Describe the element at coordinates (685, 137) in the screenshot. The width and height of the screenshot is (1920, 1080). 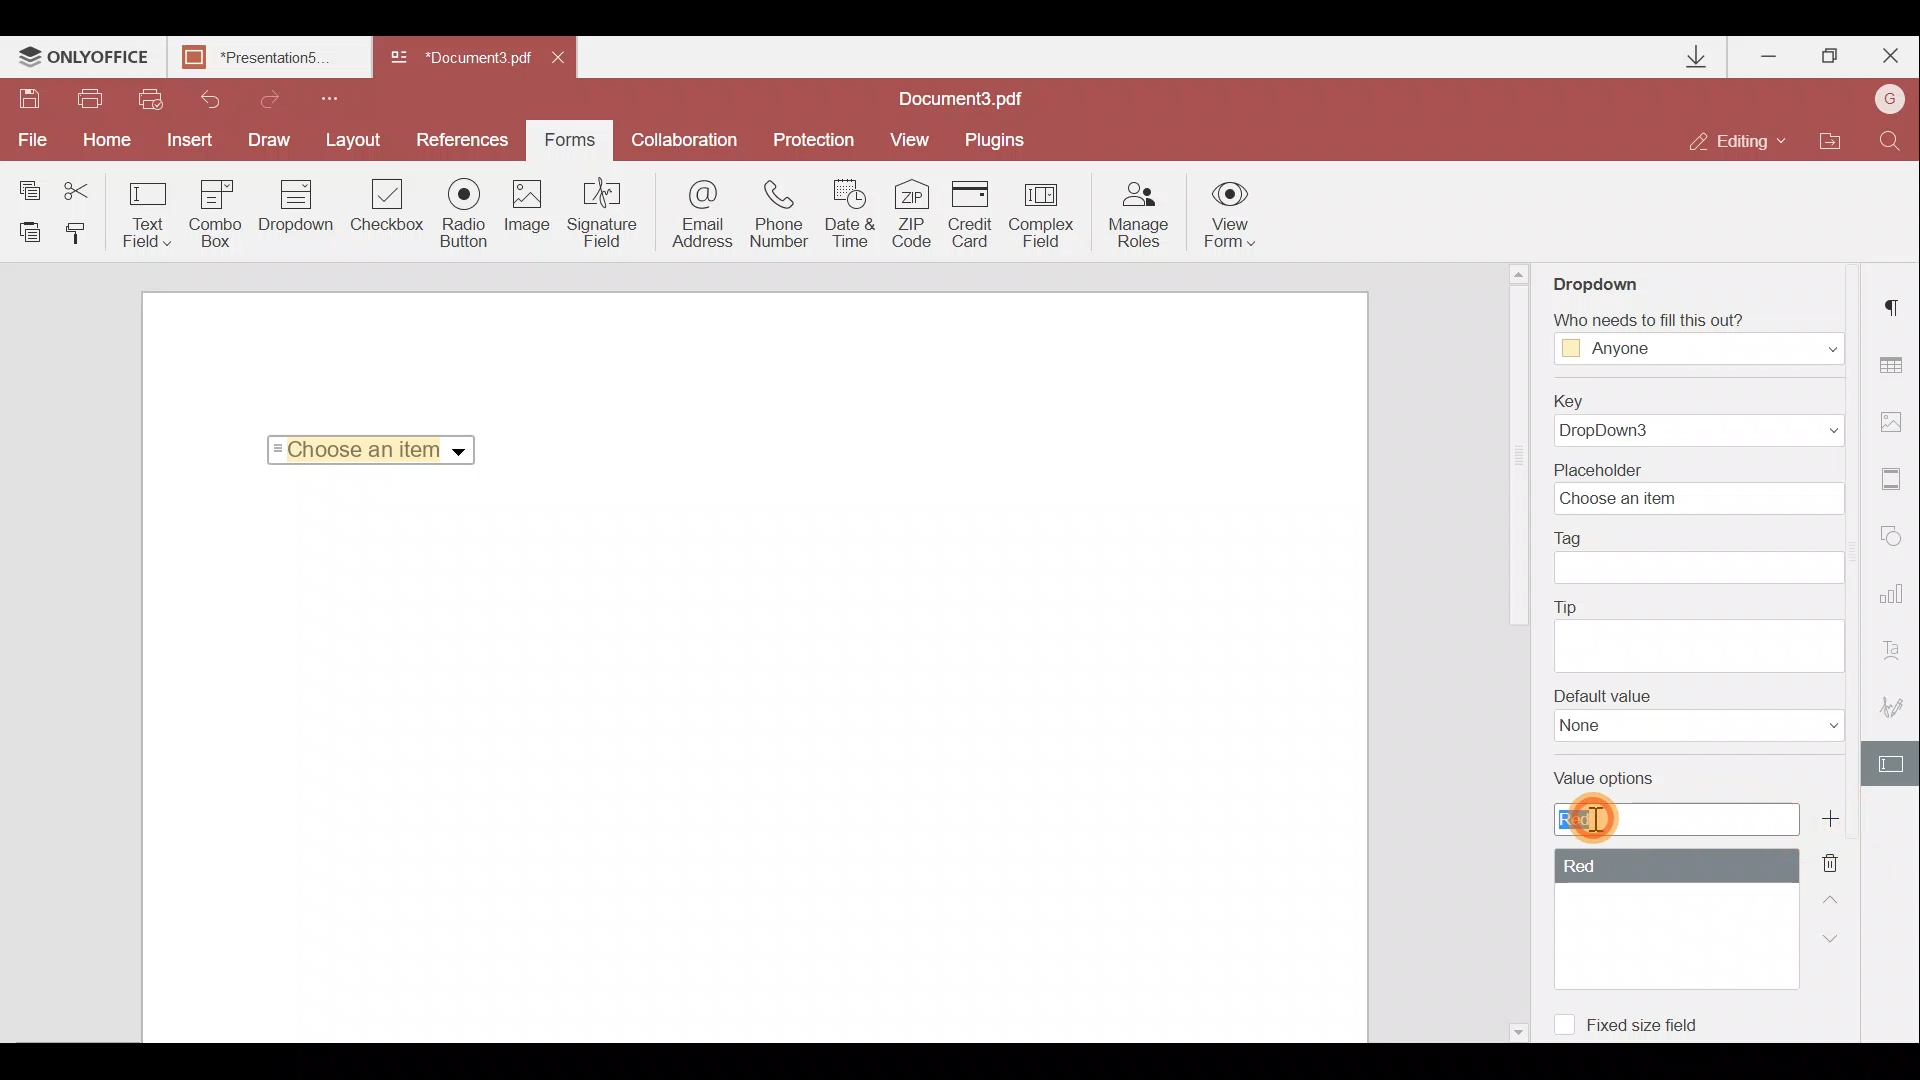
I see `Collaboration` at that location.